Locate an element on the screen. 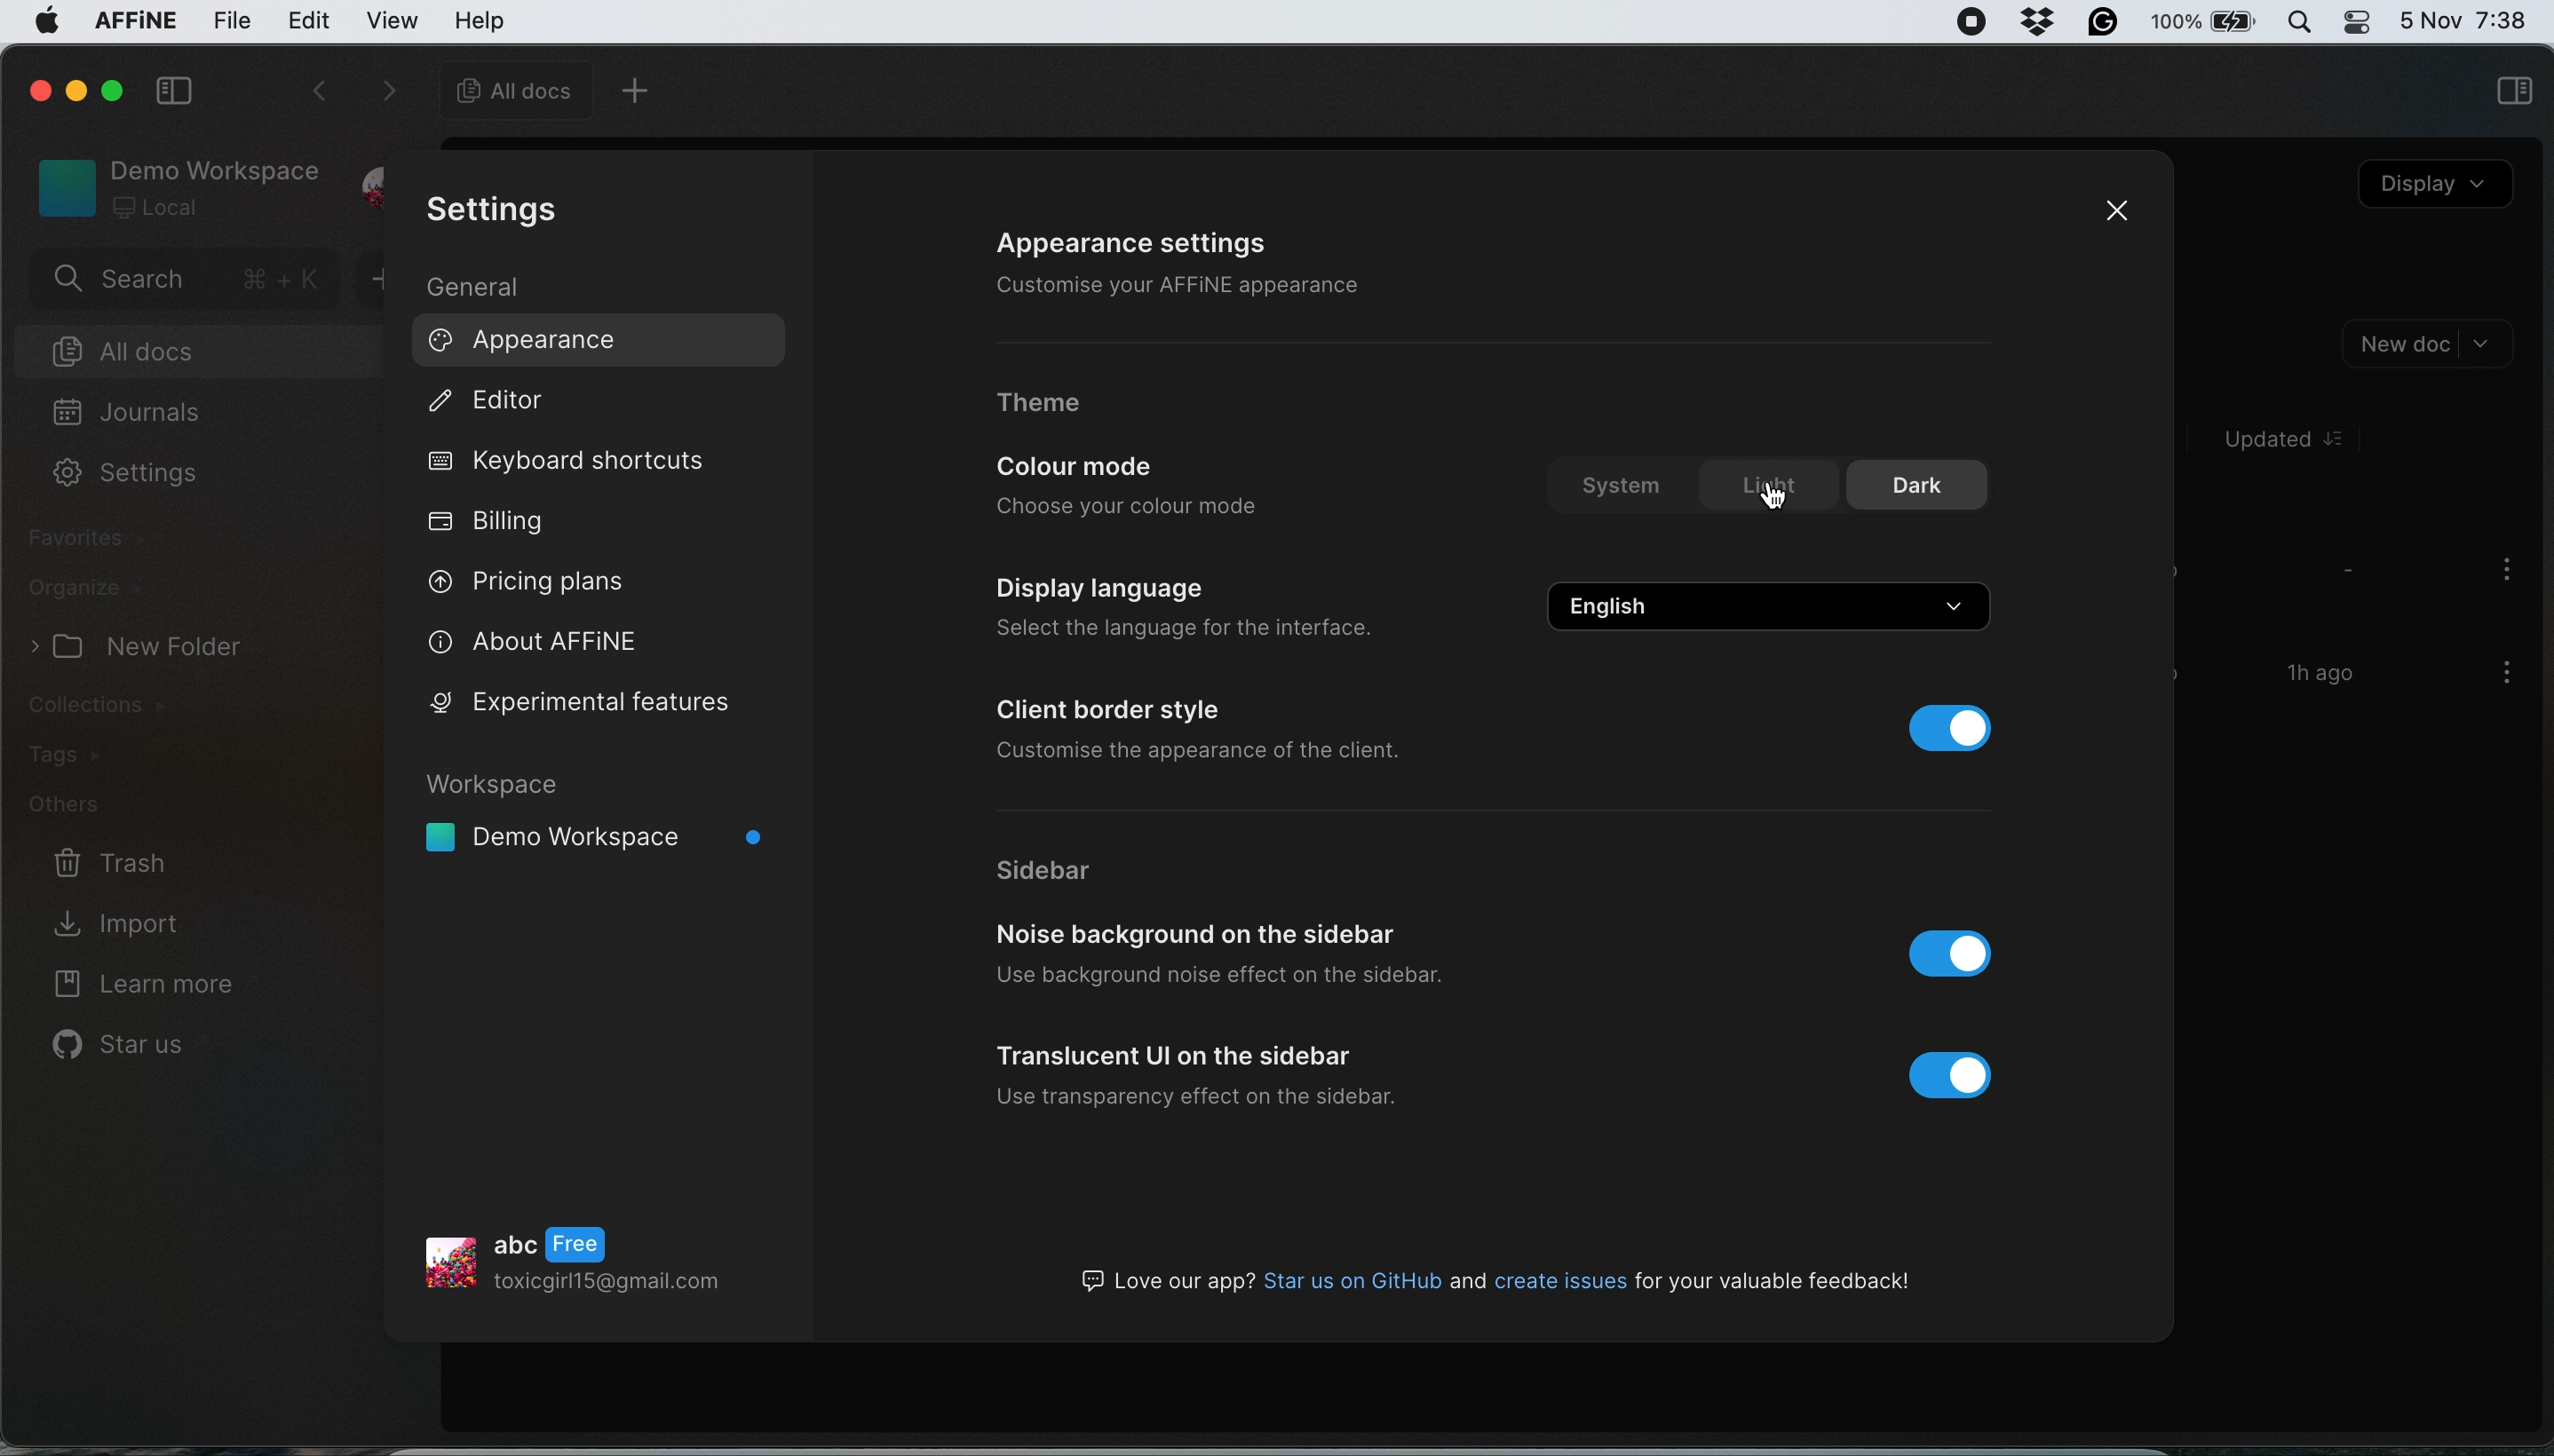 The width and height of the screenshot is (2554, 1456). battery is located at coordinates (2207, 22).